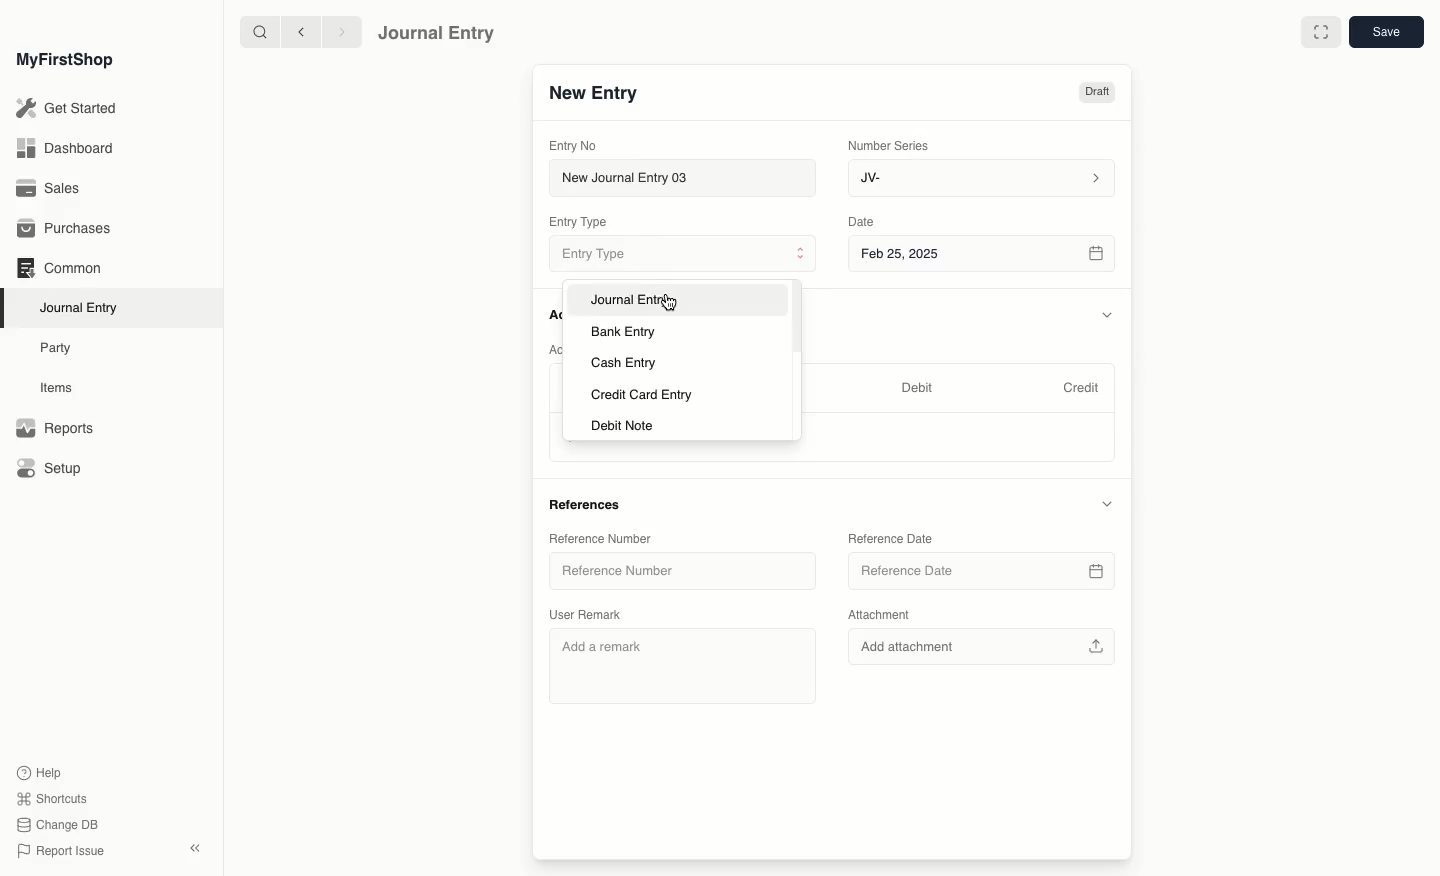 The height and width of the screenshot is (876, 1440). Describe the element at coordinates (862, 222) in the screenshot. I see `Date` at that location.